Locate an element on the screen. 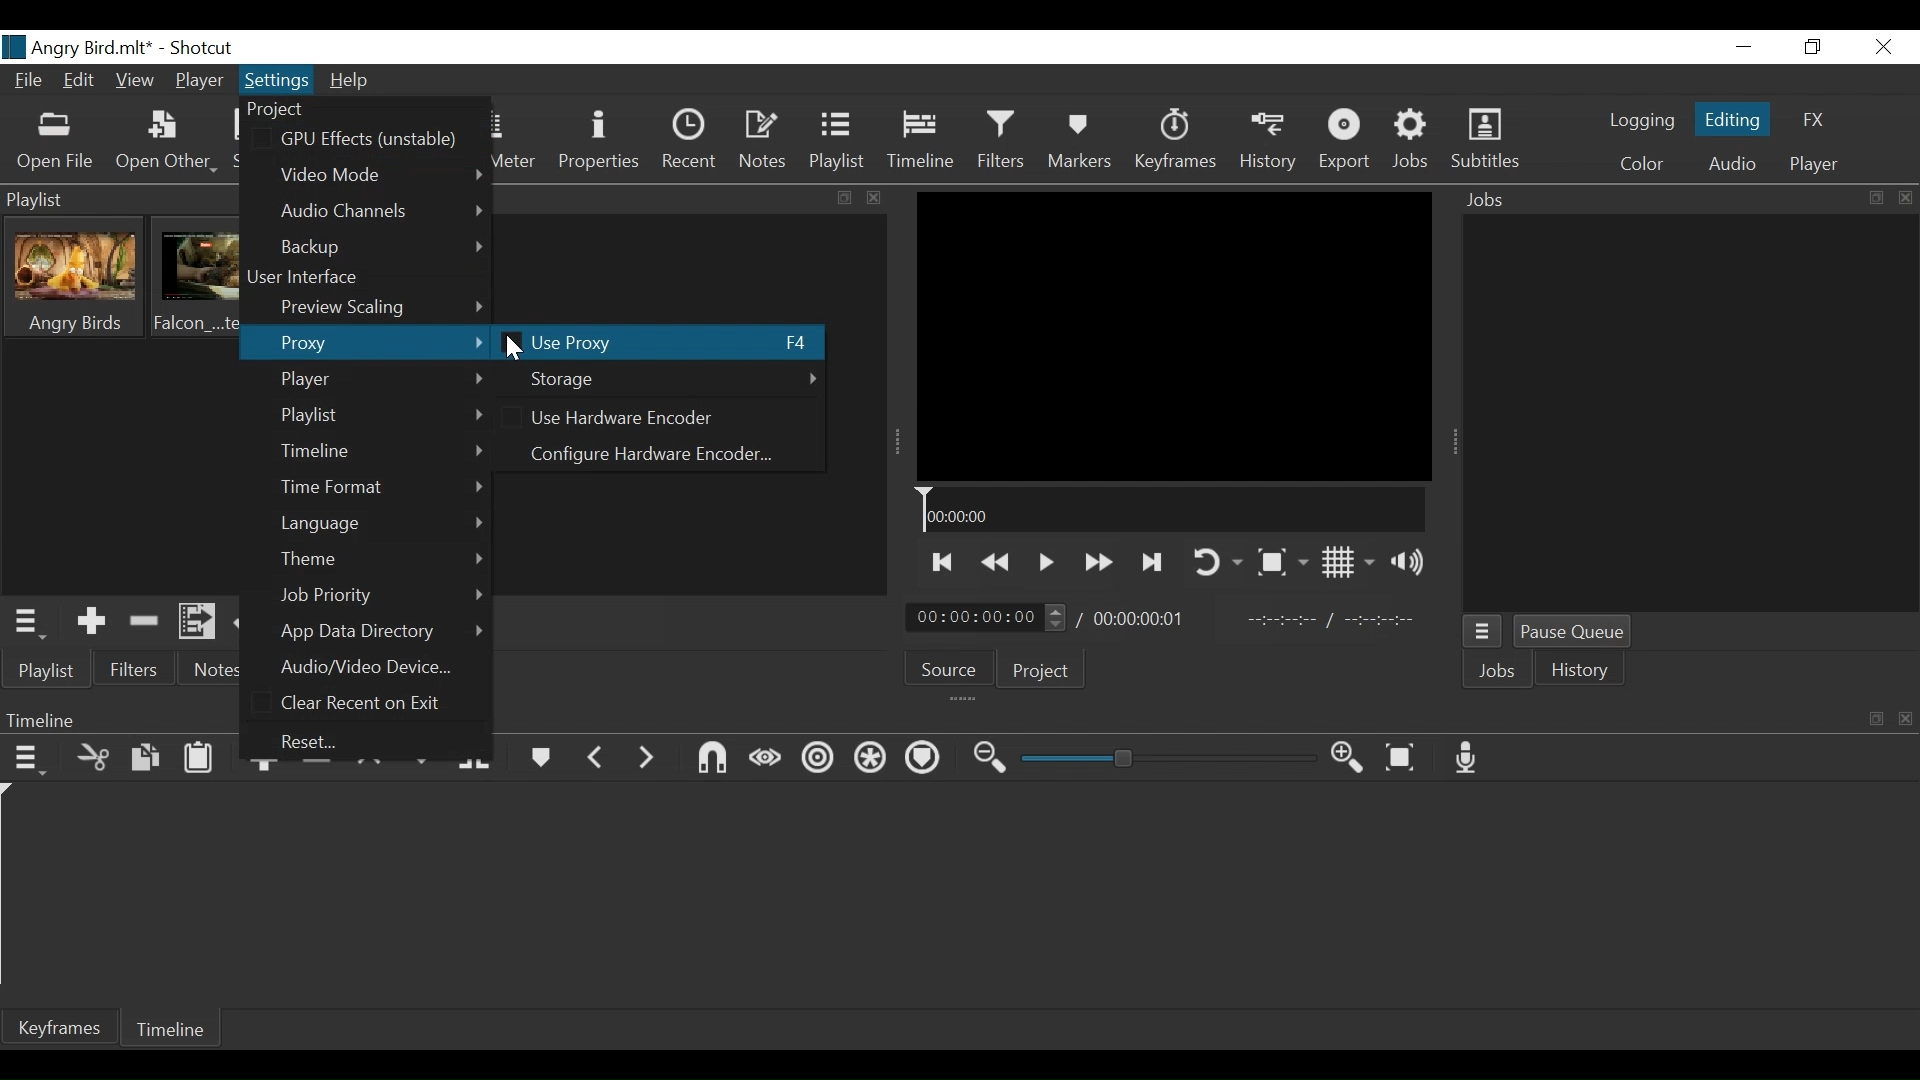 The image size is (1920, 1080). Current Position is located at coordinates (985, 616).